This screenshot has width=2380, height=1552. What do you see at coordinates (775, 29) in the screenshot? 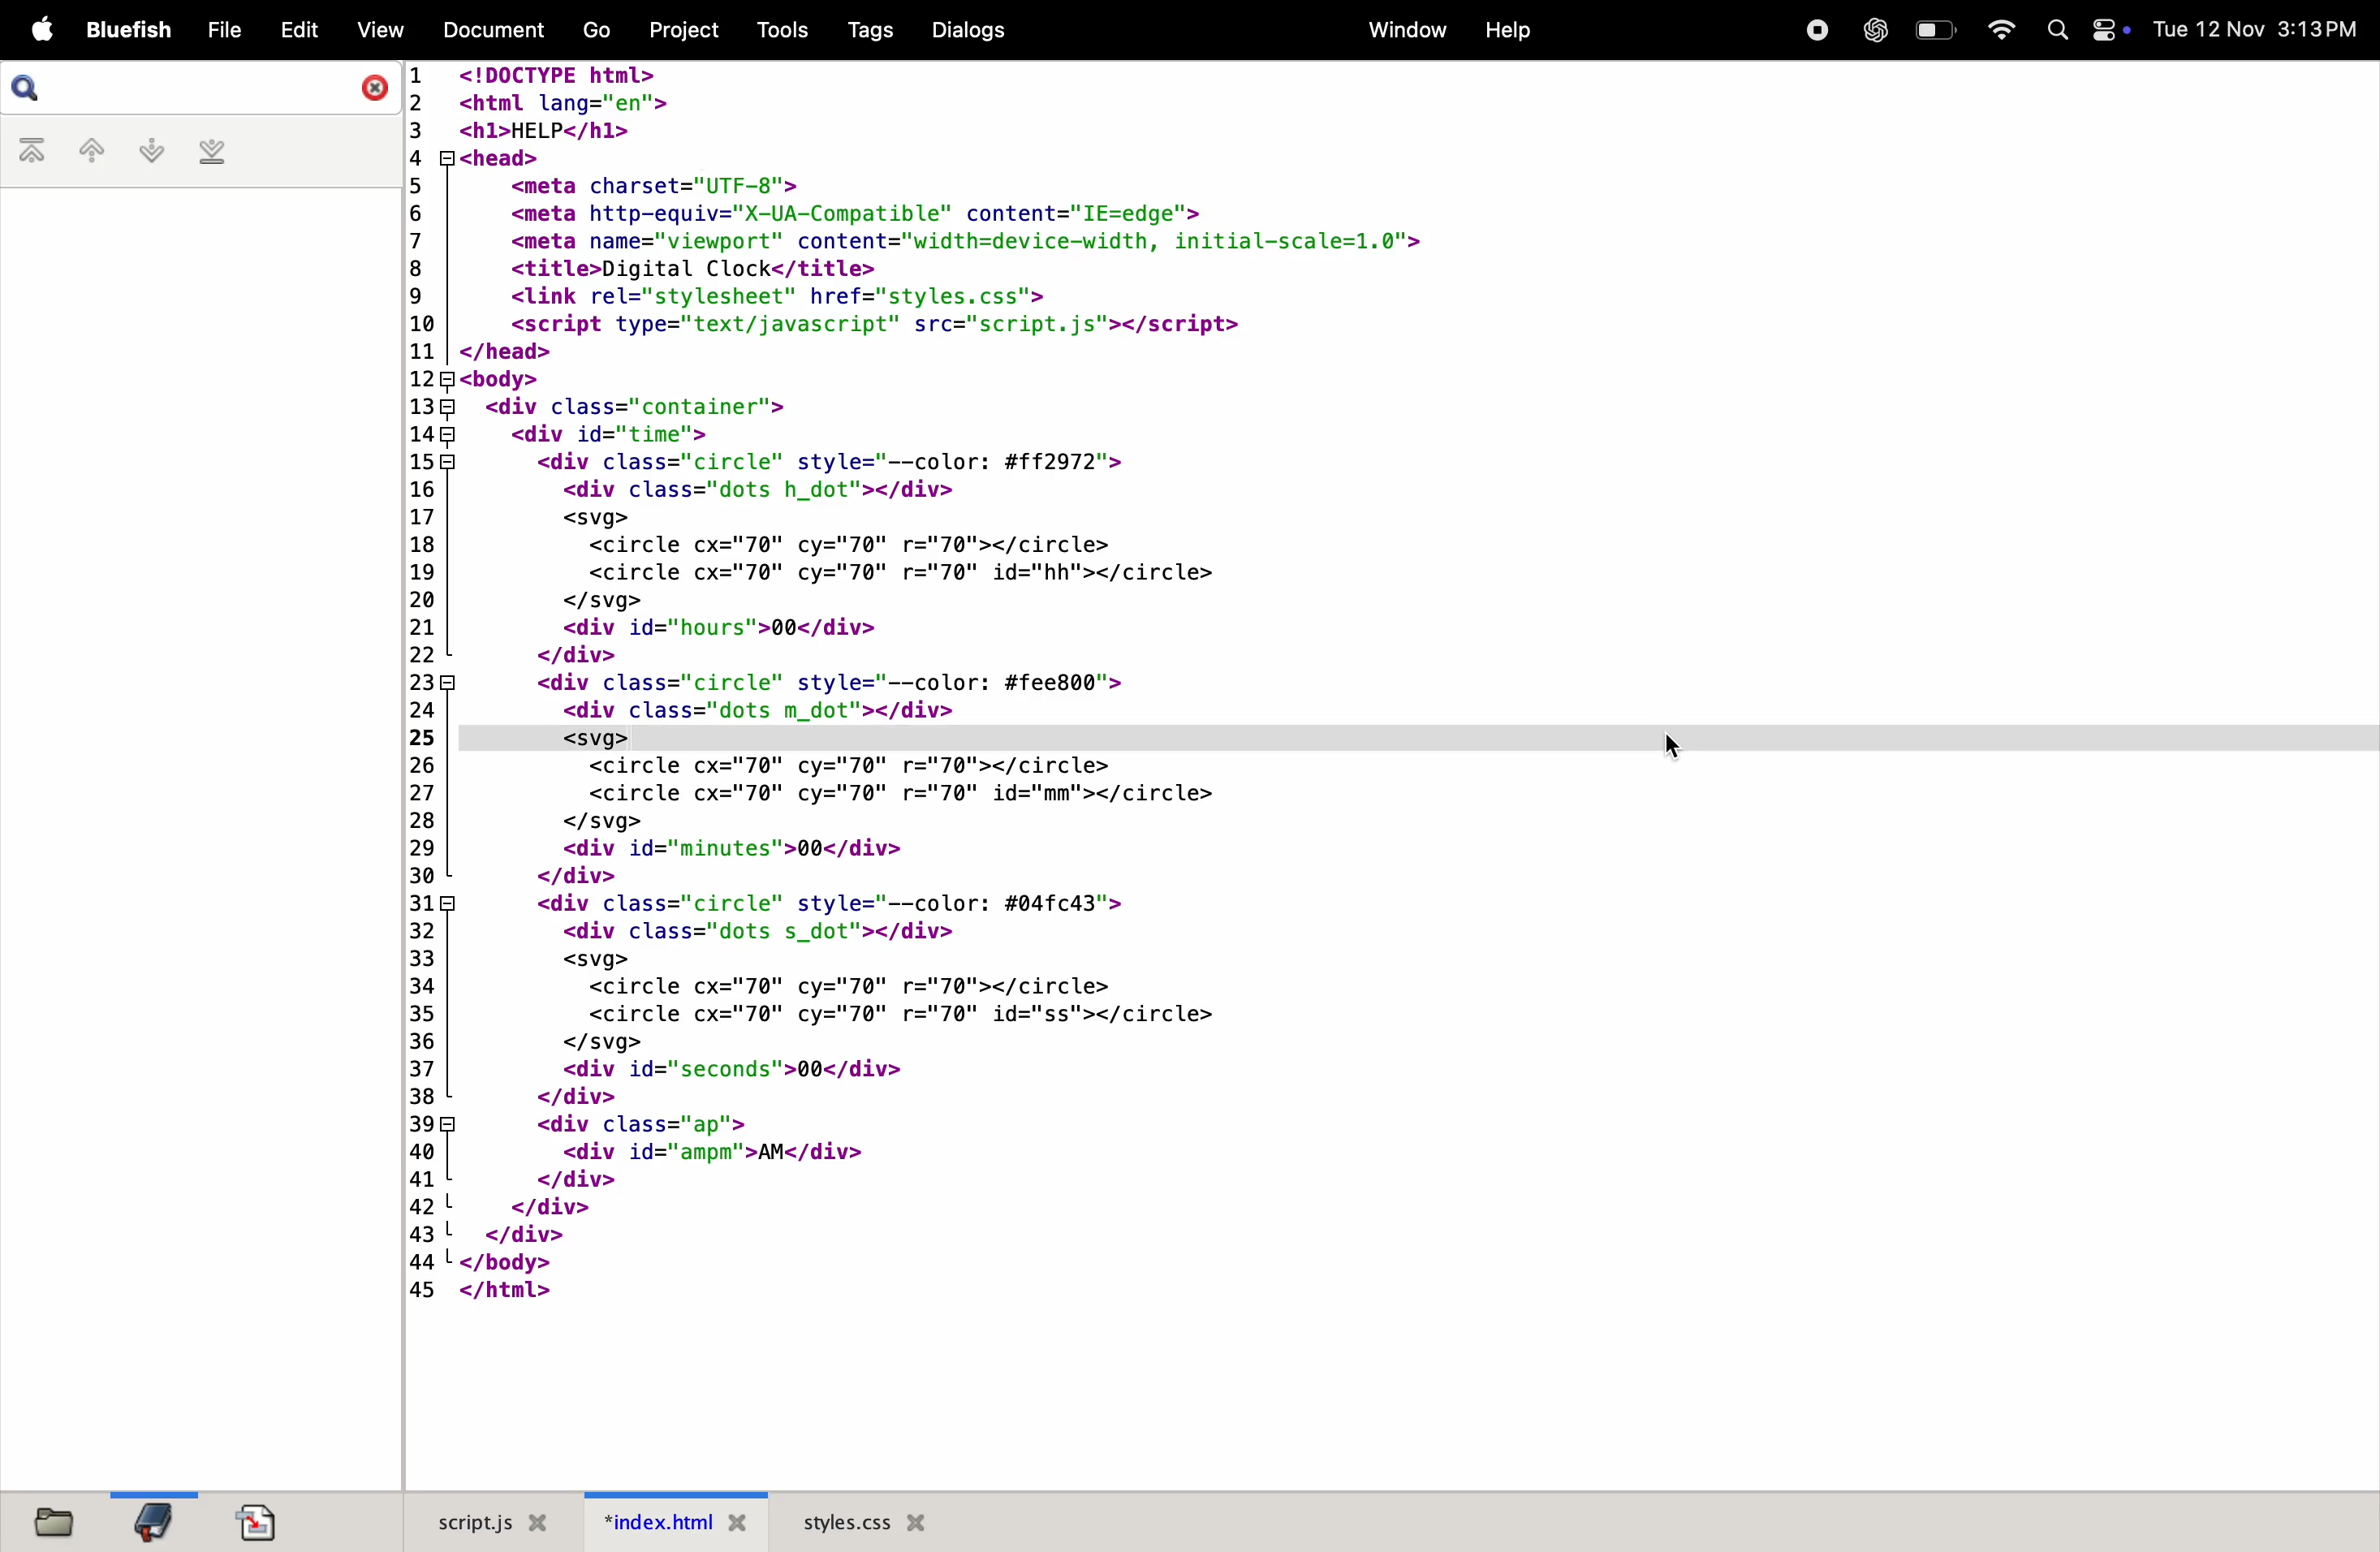
I see `tools` at bounding box center [775, 29].